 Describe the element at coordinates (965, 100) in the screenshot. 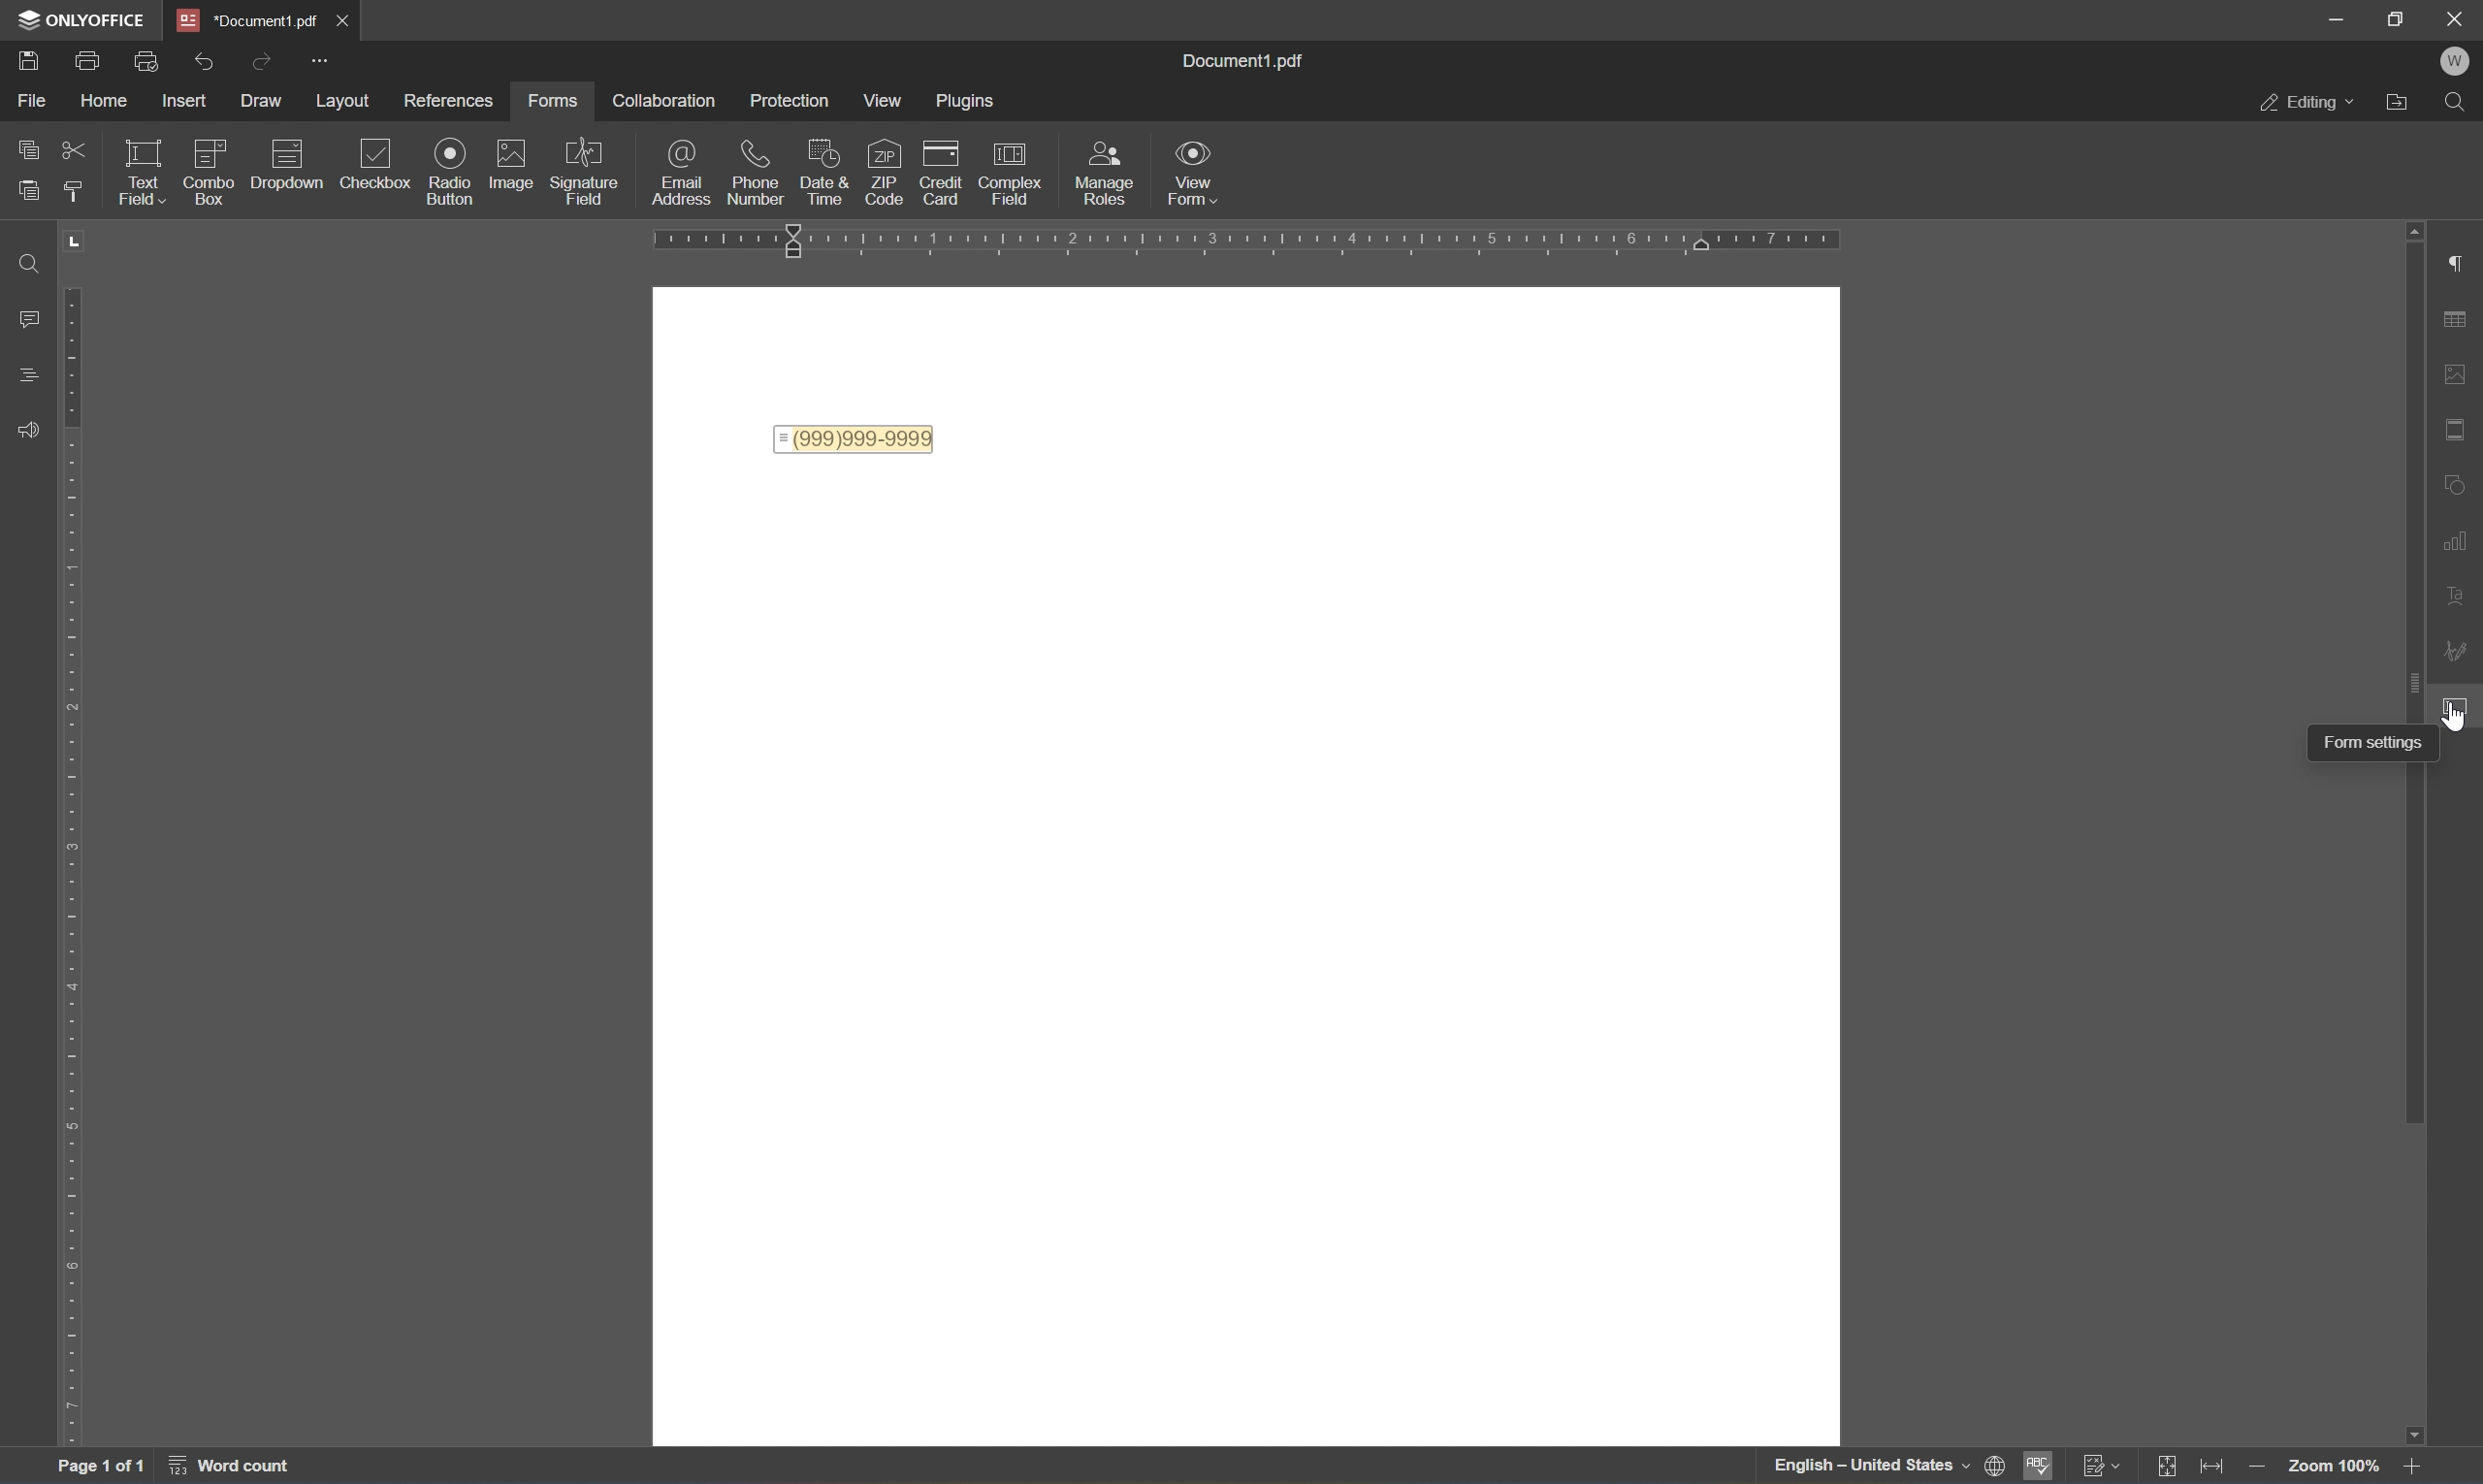

I see `plugins` at that location.